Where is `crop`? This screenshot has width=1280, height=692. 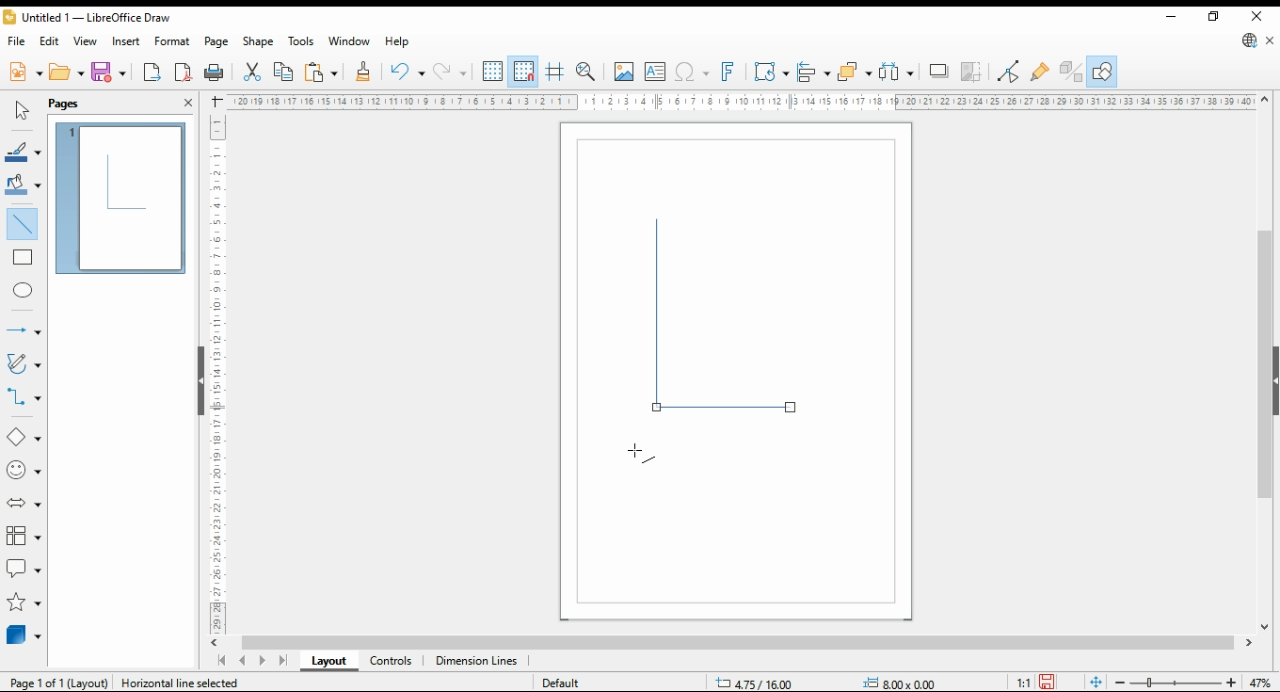 crop is located at coordinates (974, 72).